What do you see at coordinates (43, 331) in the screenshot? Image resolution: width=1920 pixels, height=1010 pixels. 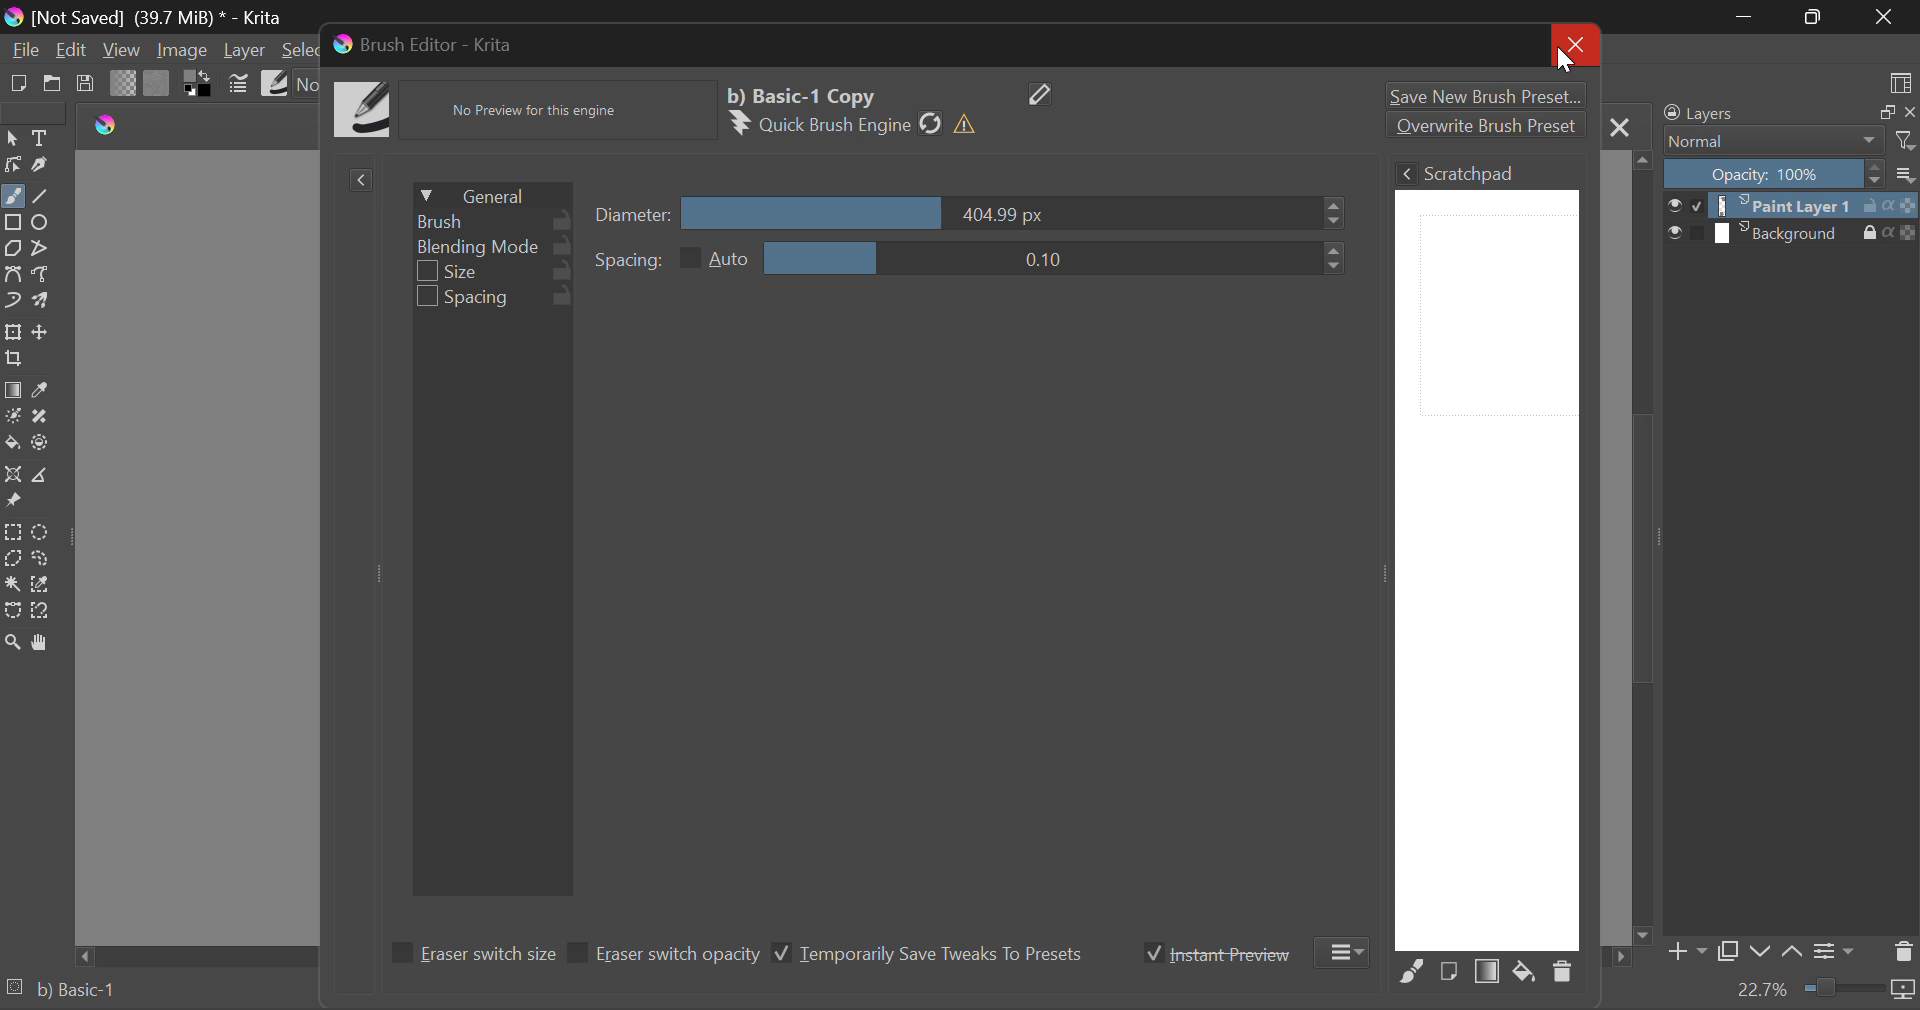 I see `Move Layer` at bounding box center [43, 331].